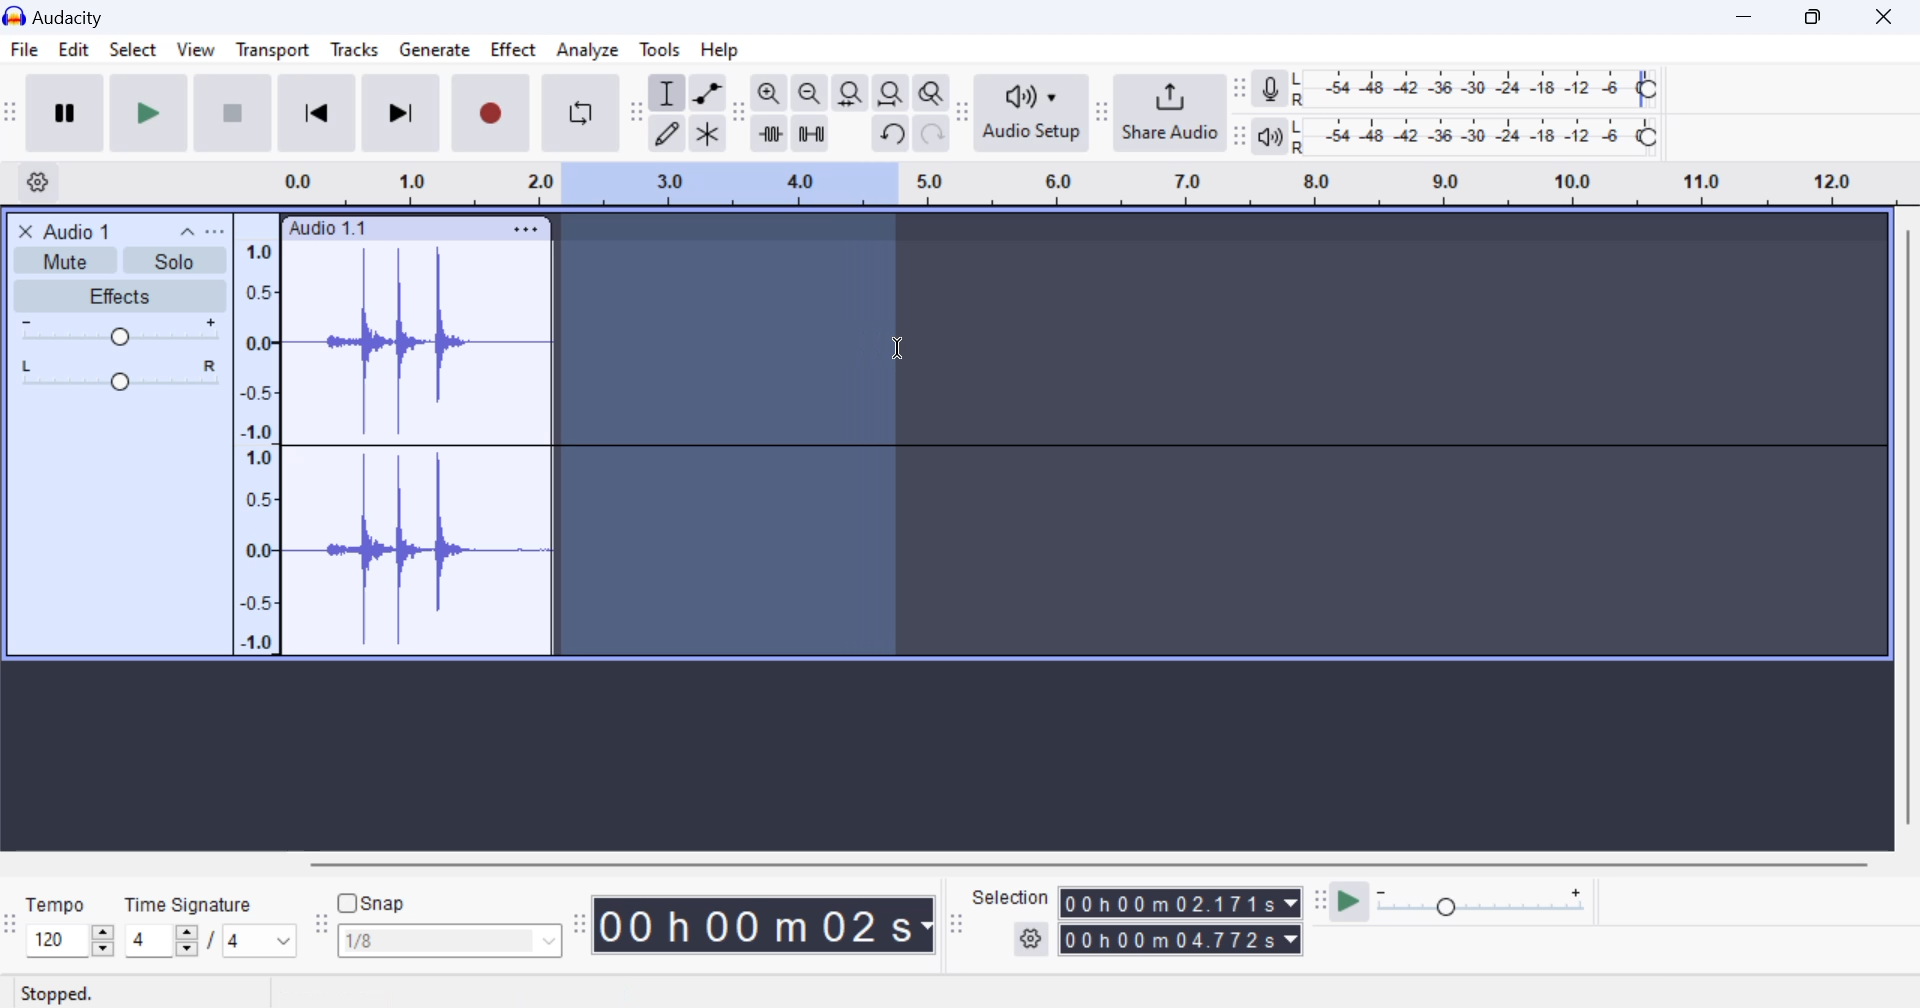  Describe the element at coordinates (1169, 112) in the screenshot. I see `Share Audio` at that location.